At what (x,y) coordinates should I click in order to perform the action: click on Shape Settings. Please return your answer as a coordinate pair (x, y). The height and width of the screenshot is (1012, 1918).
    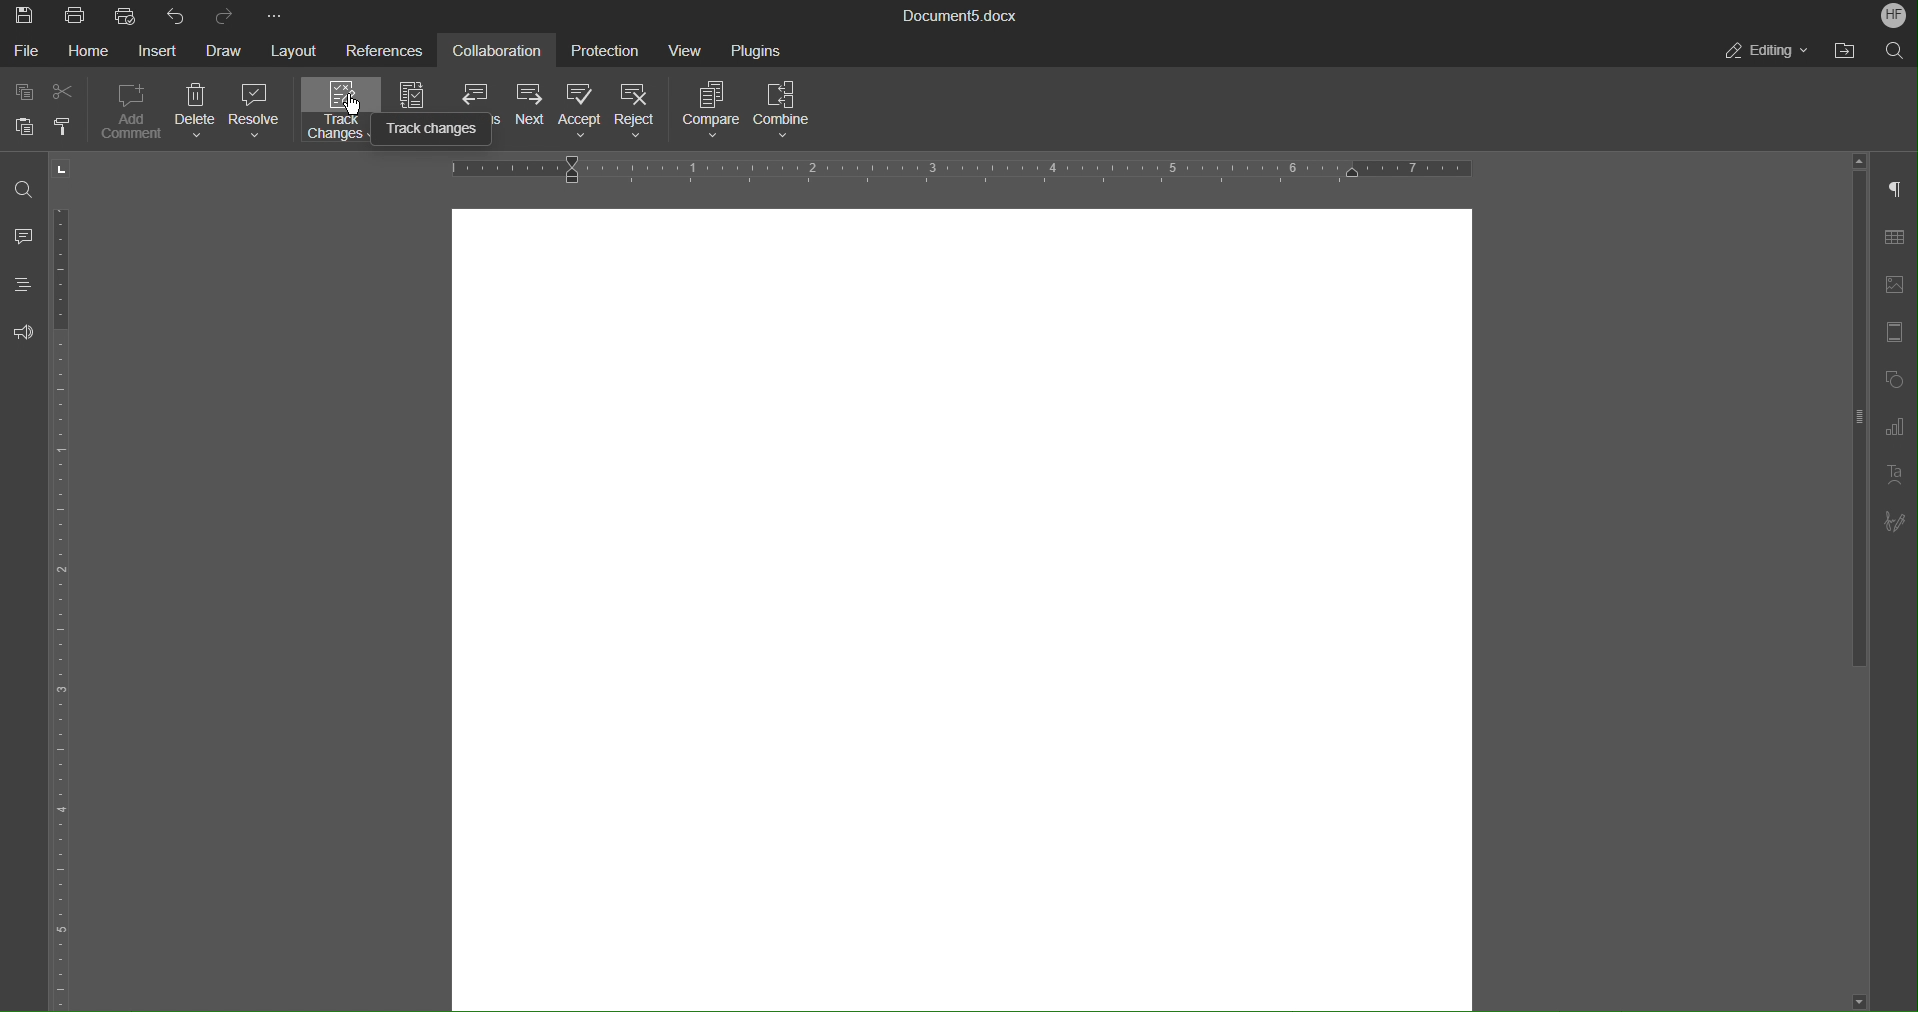
    Looking at the image, I should click on (1892, 383).